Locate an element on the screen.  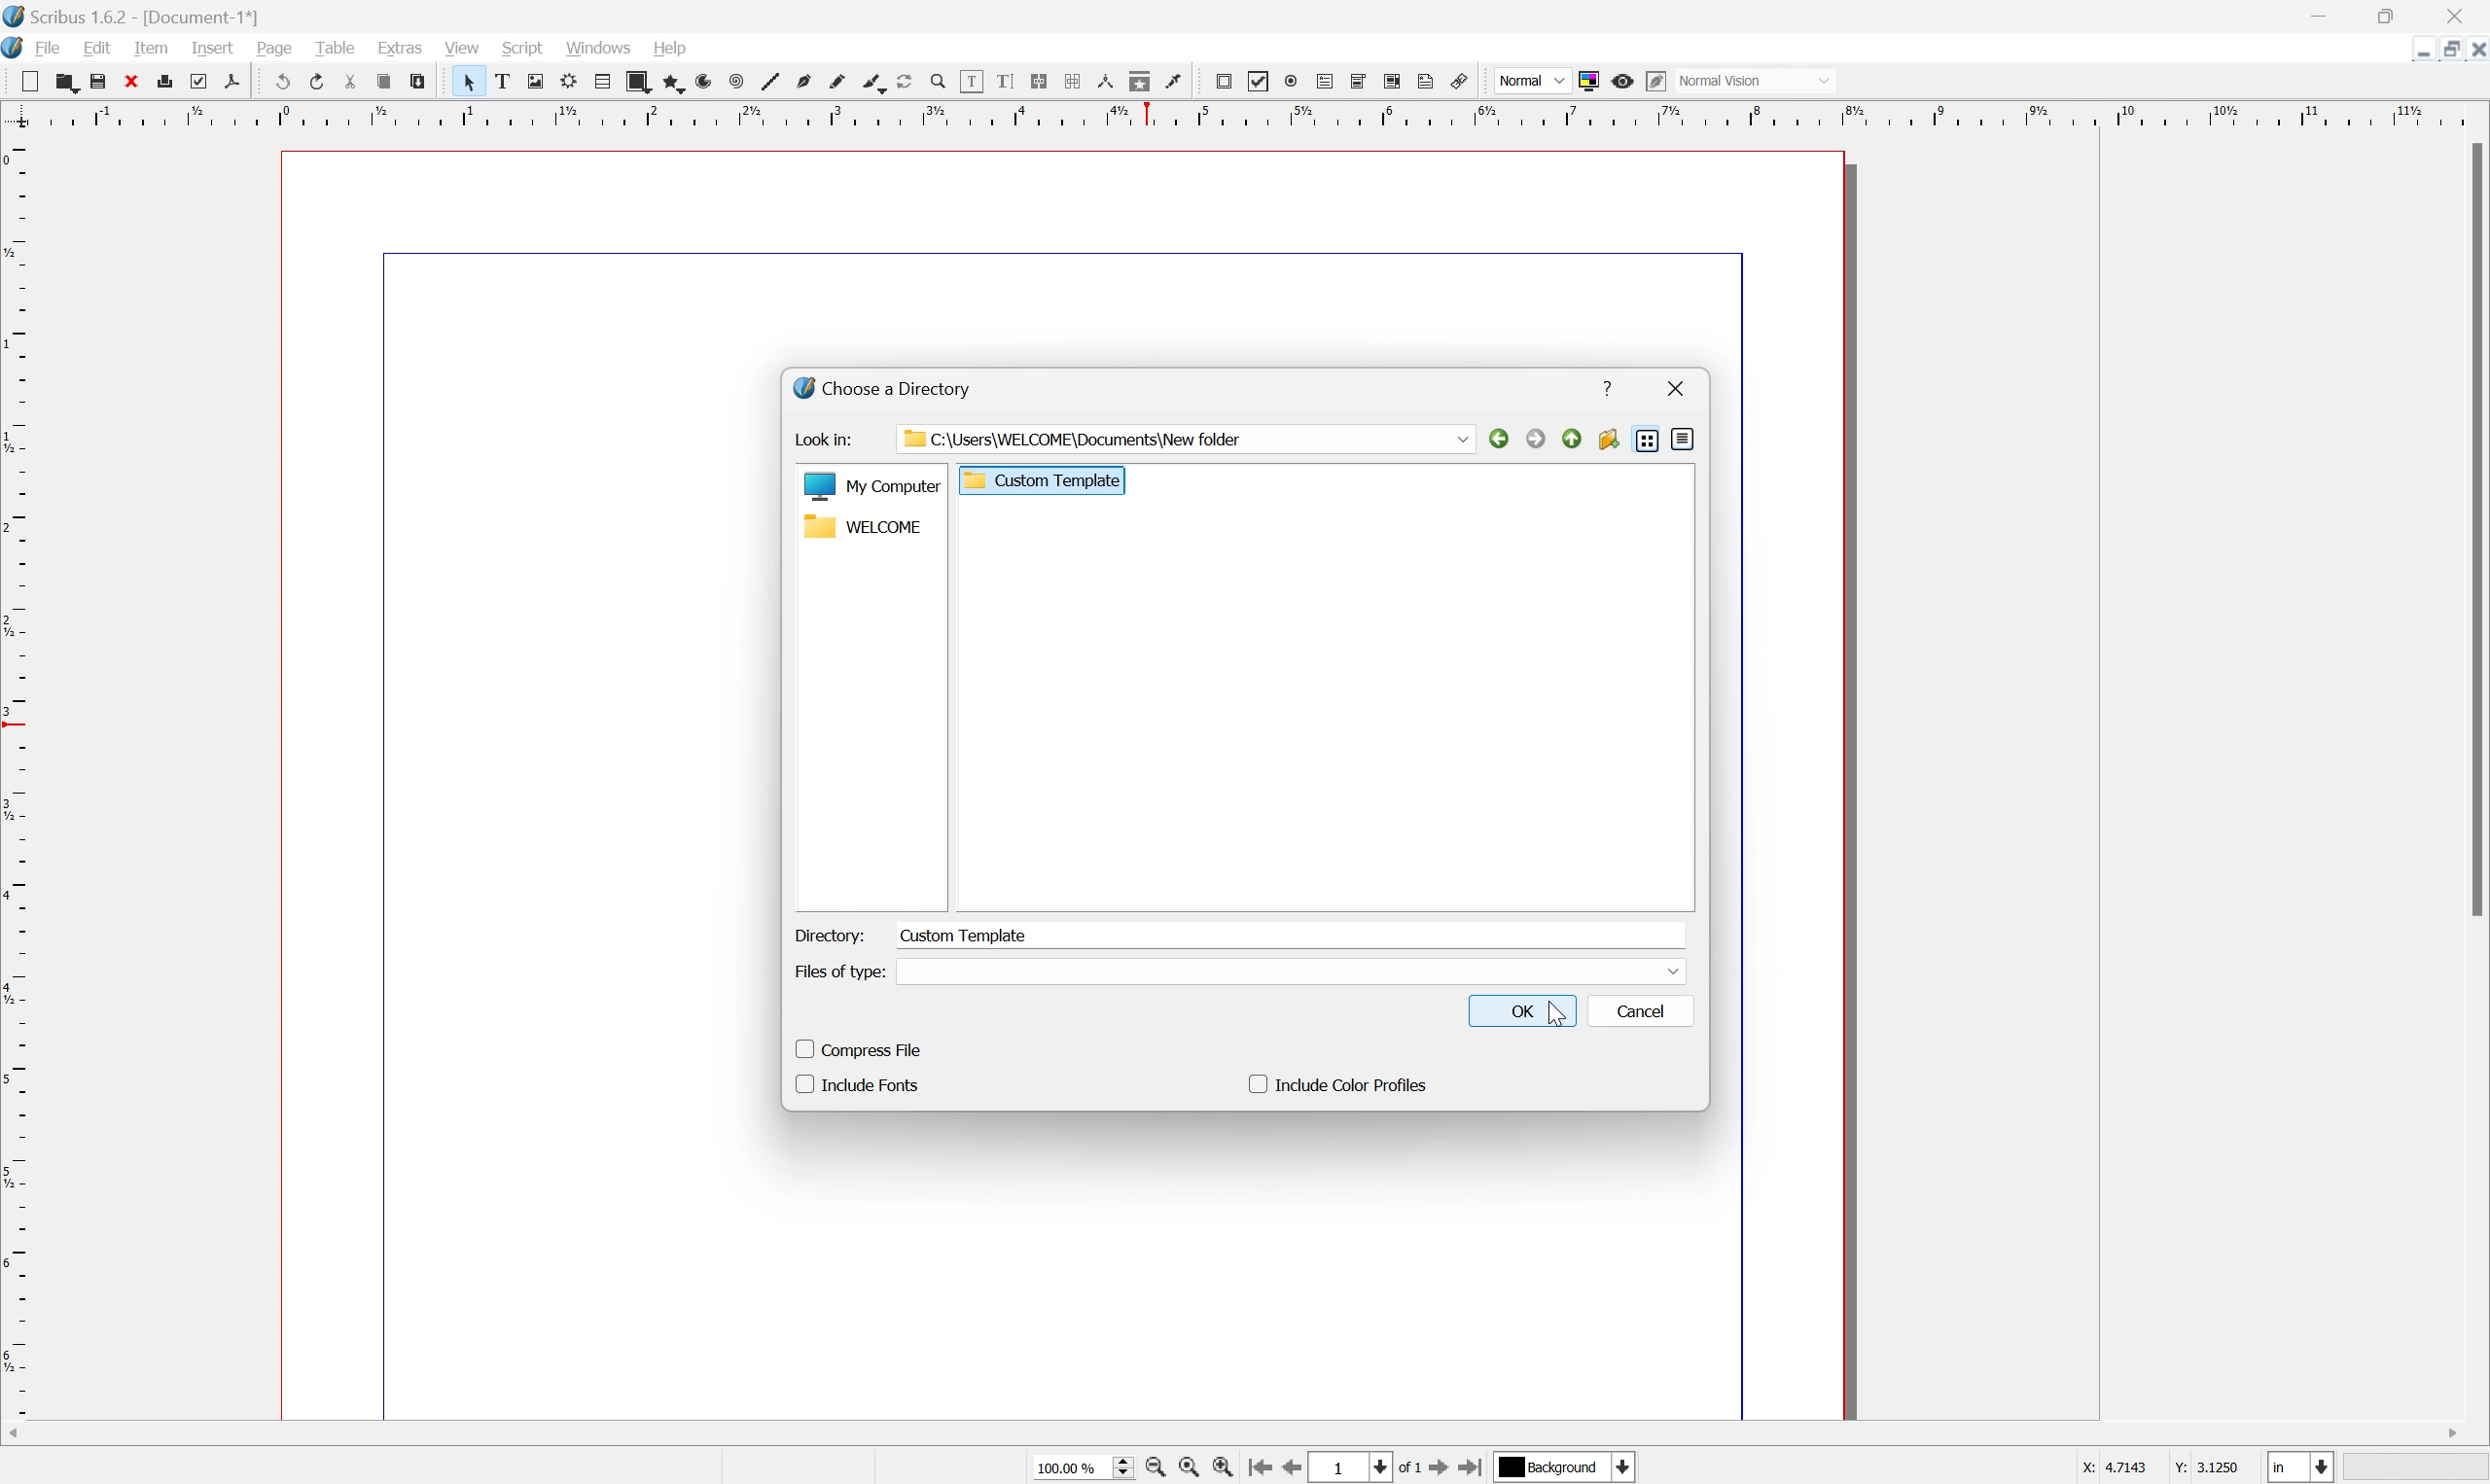
copy is located at coordinates (64, 78).